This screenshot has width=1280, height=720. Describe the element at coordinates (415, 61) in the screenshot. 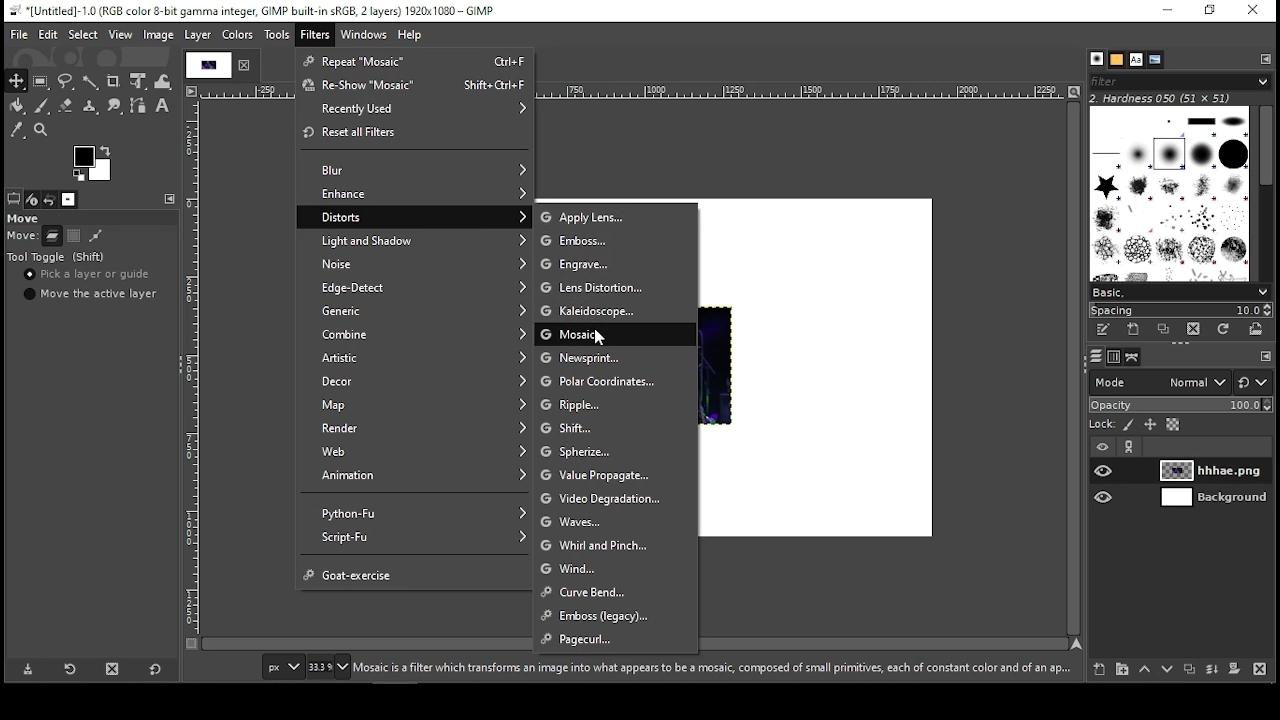

I see `repeat` at that location.